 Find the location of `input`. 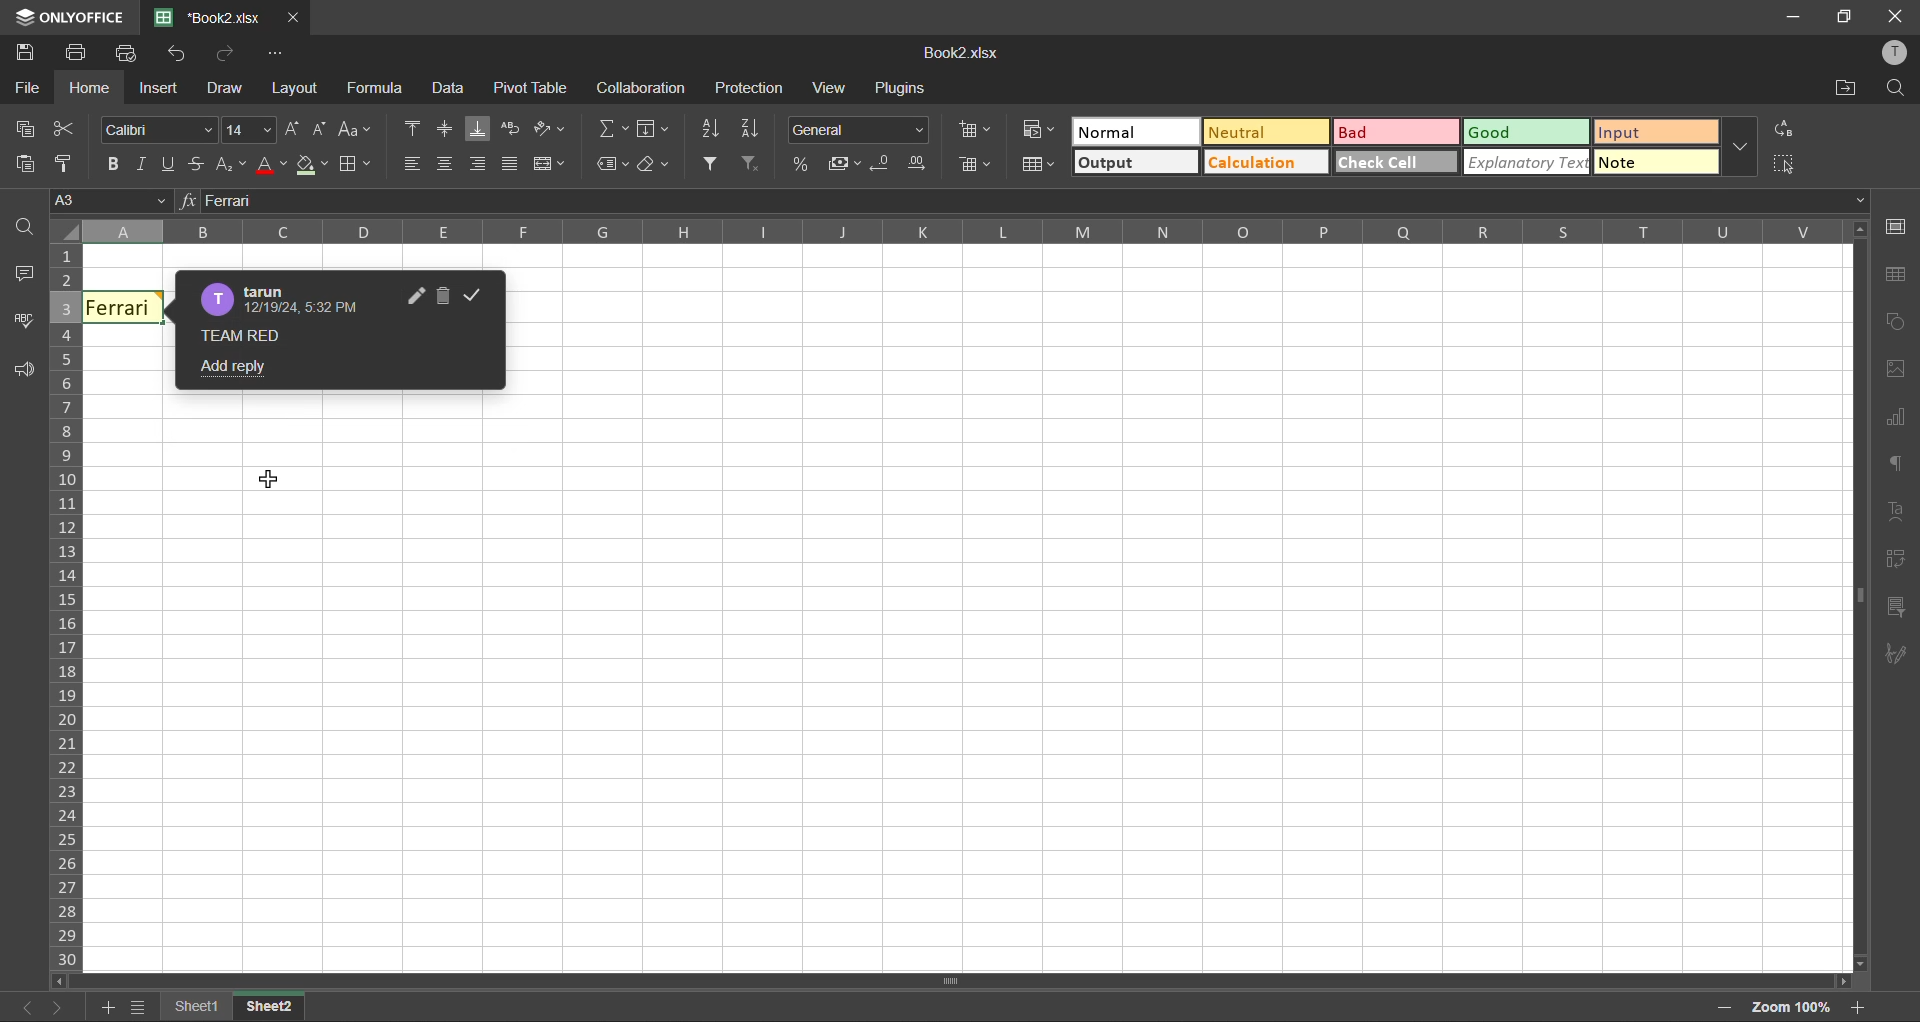

input is located at coordinates (1650, 131).